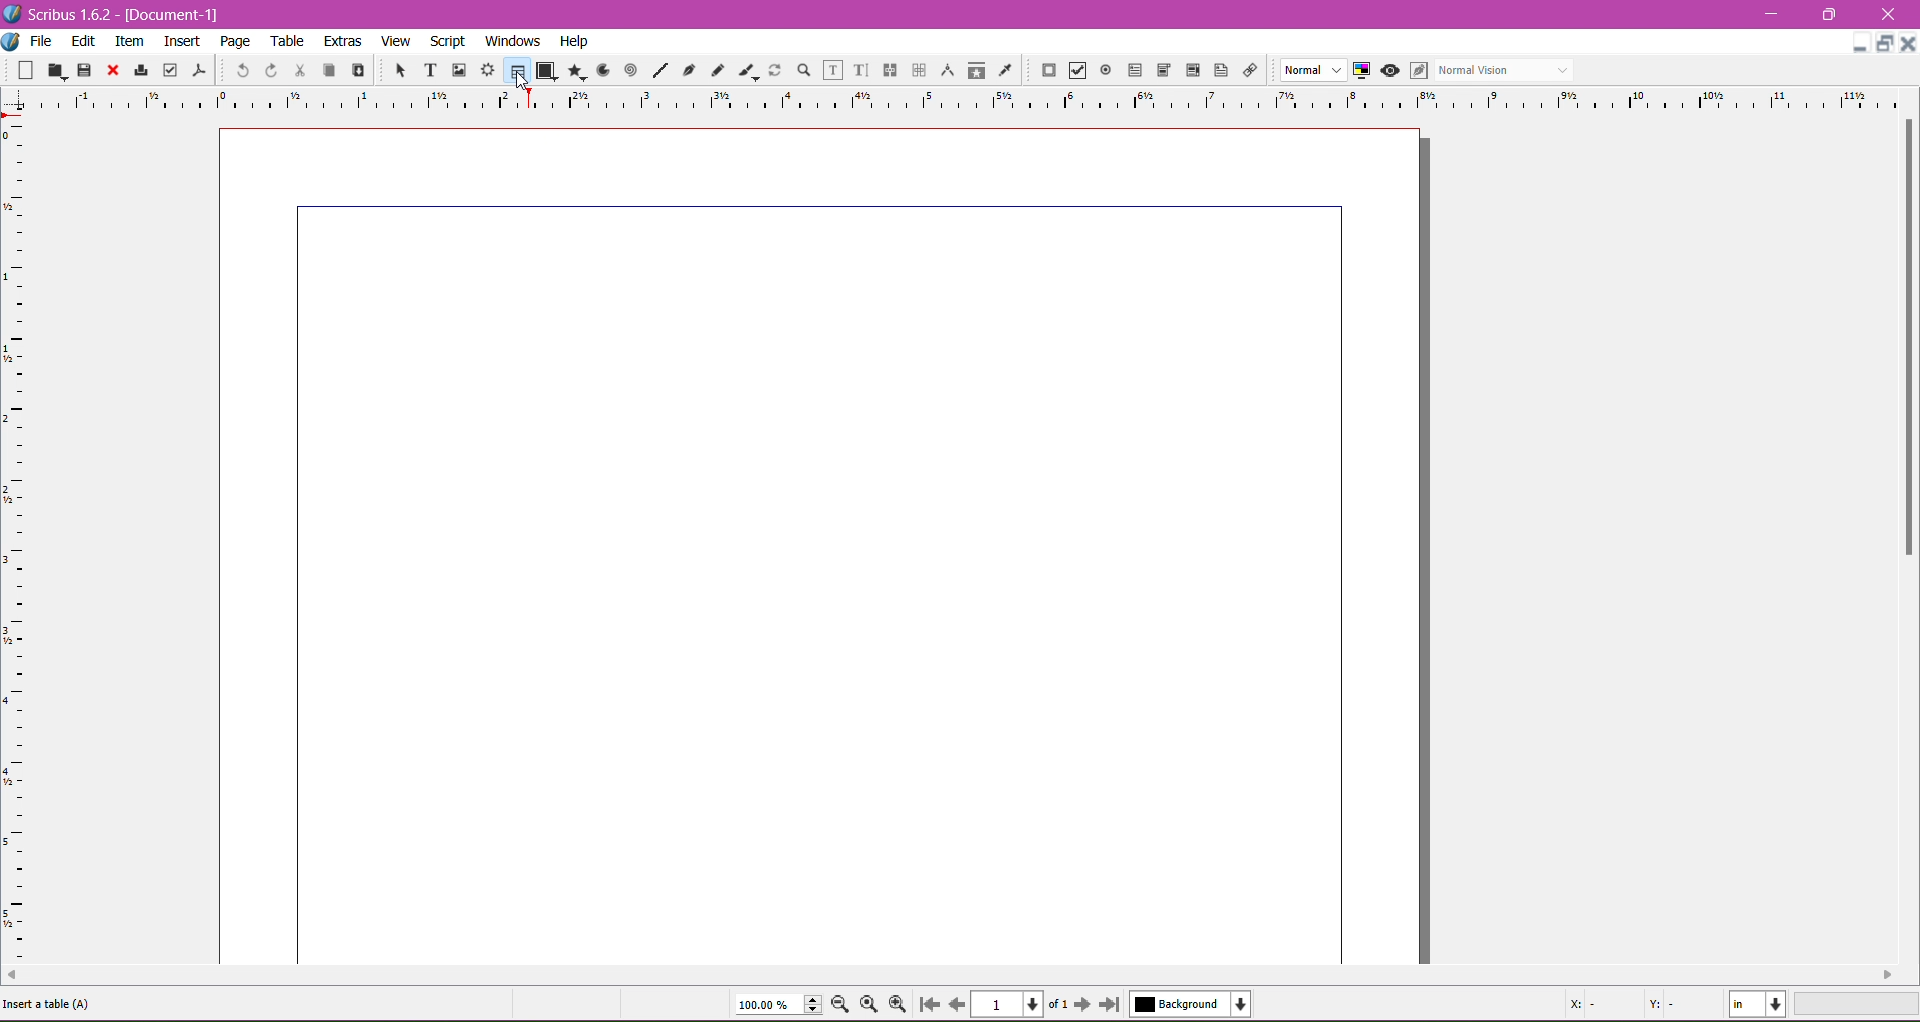 Image resolution: width=1920 pixels, height=1022 pixels. I want to click on Table, so click(289, 41).